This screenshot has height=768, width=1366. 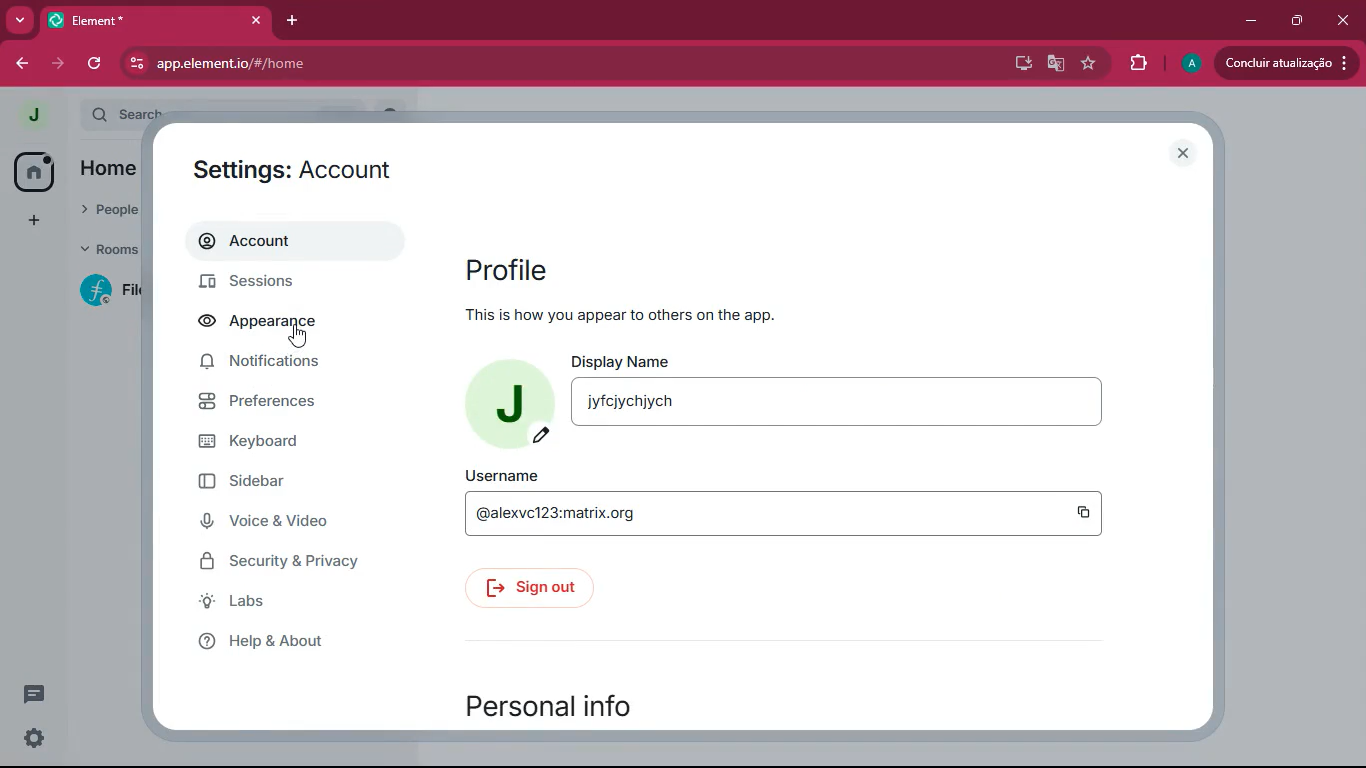 What do you see at coordinates (240, 600) in the screenshot?
I see `Labs` at bounding box center [240, 600].